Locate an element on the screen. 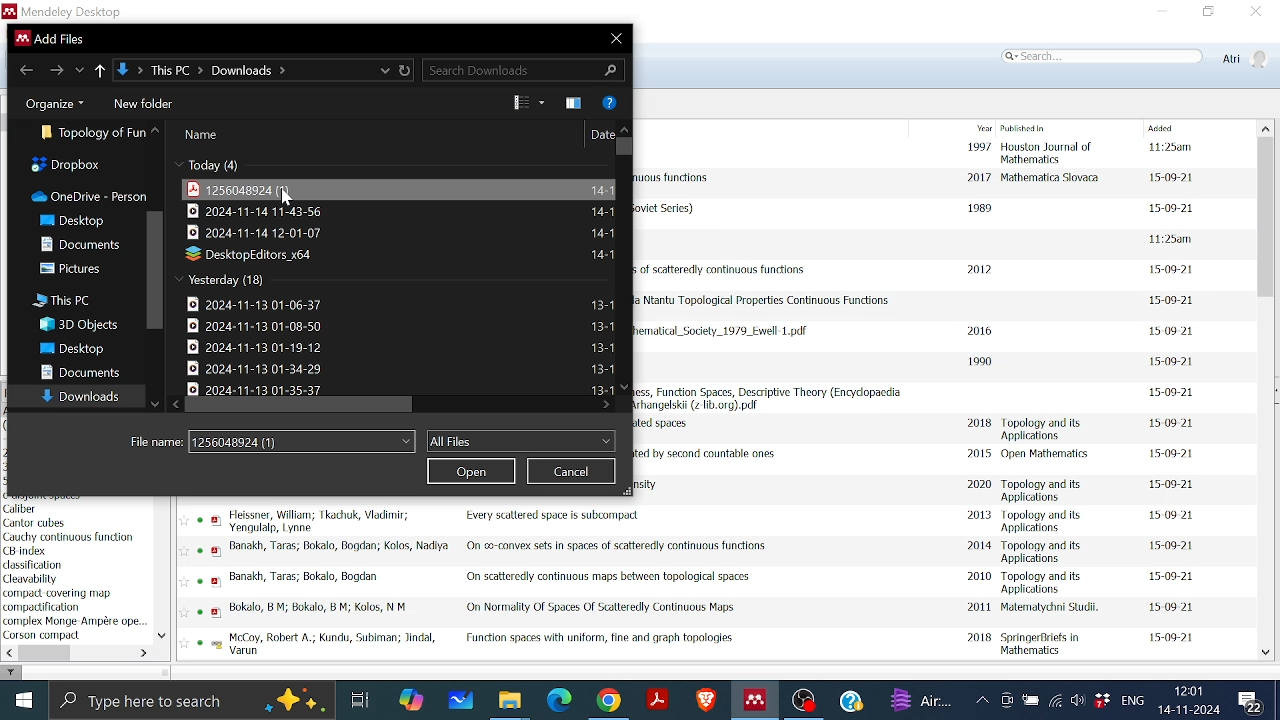 Image resolution: width=1280 pixels, height=720 pixels. Start is located at coordinates (22, 699).